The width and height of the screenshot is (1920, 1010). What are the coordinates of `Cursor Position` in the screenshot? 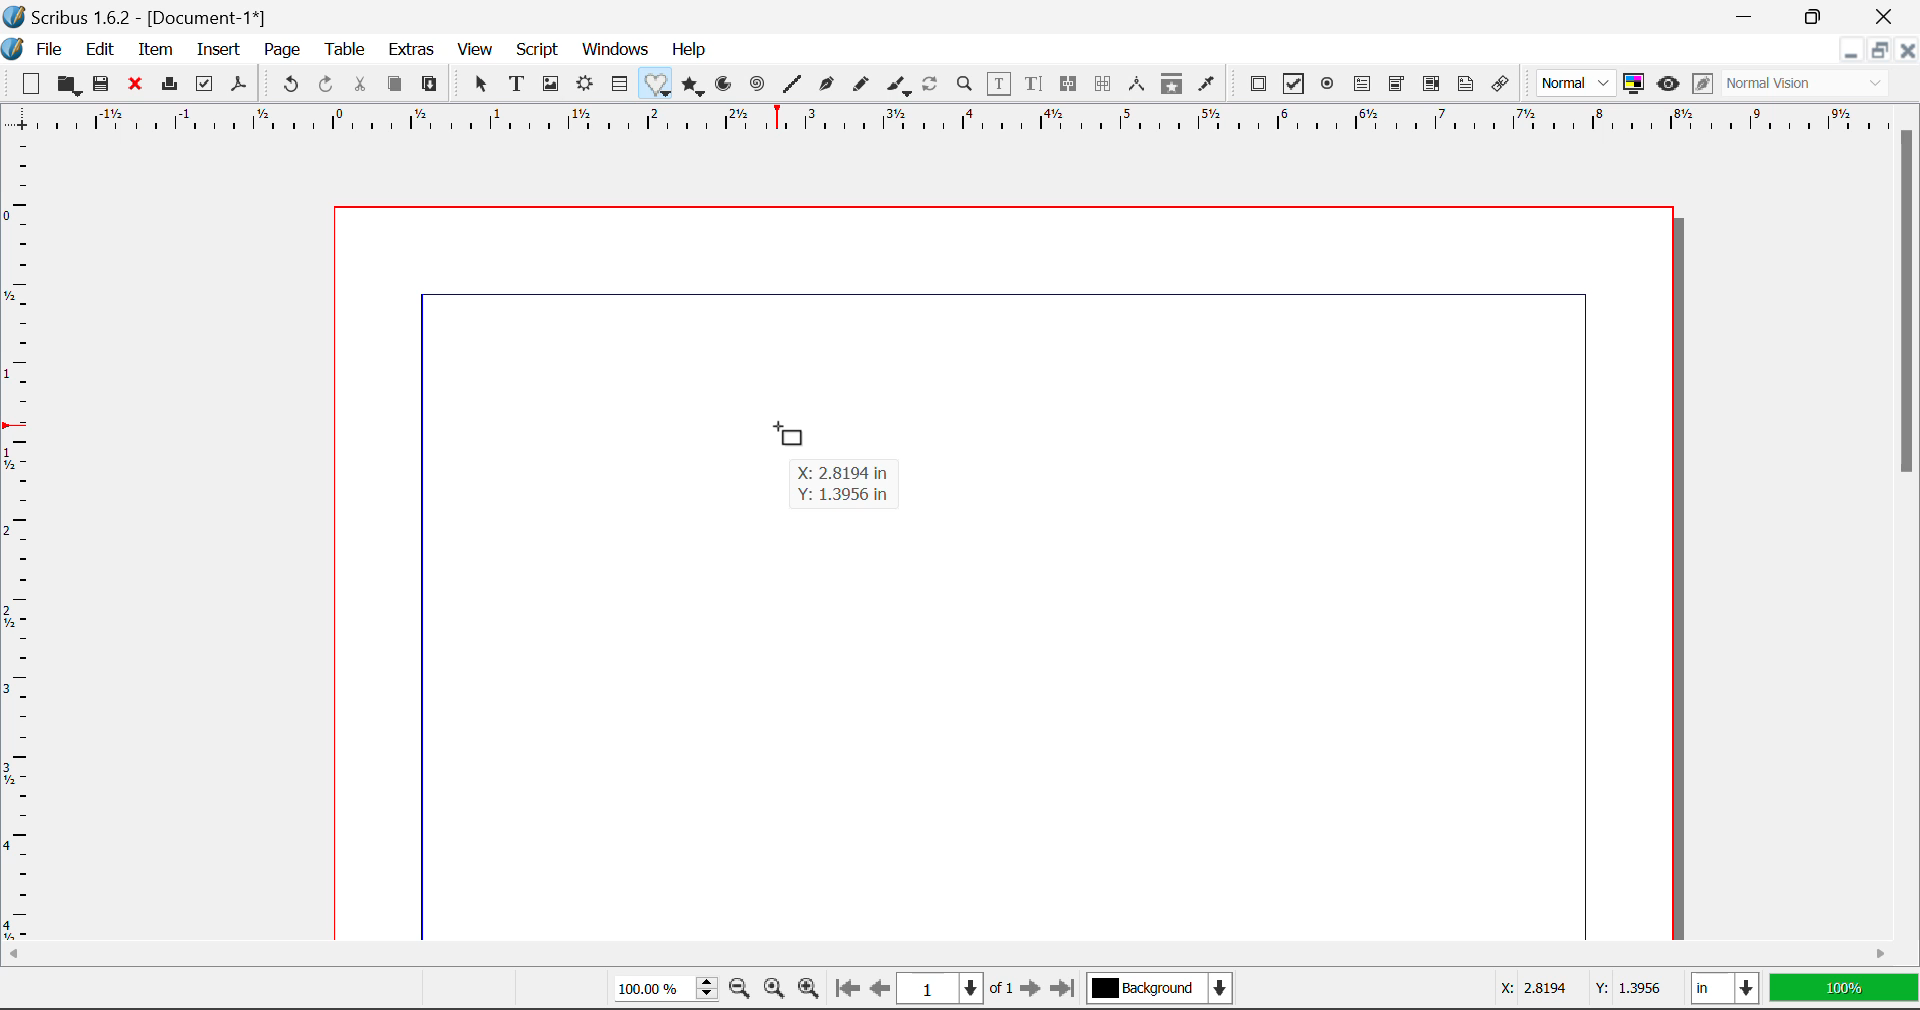 It's located at (1571, 990).